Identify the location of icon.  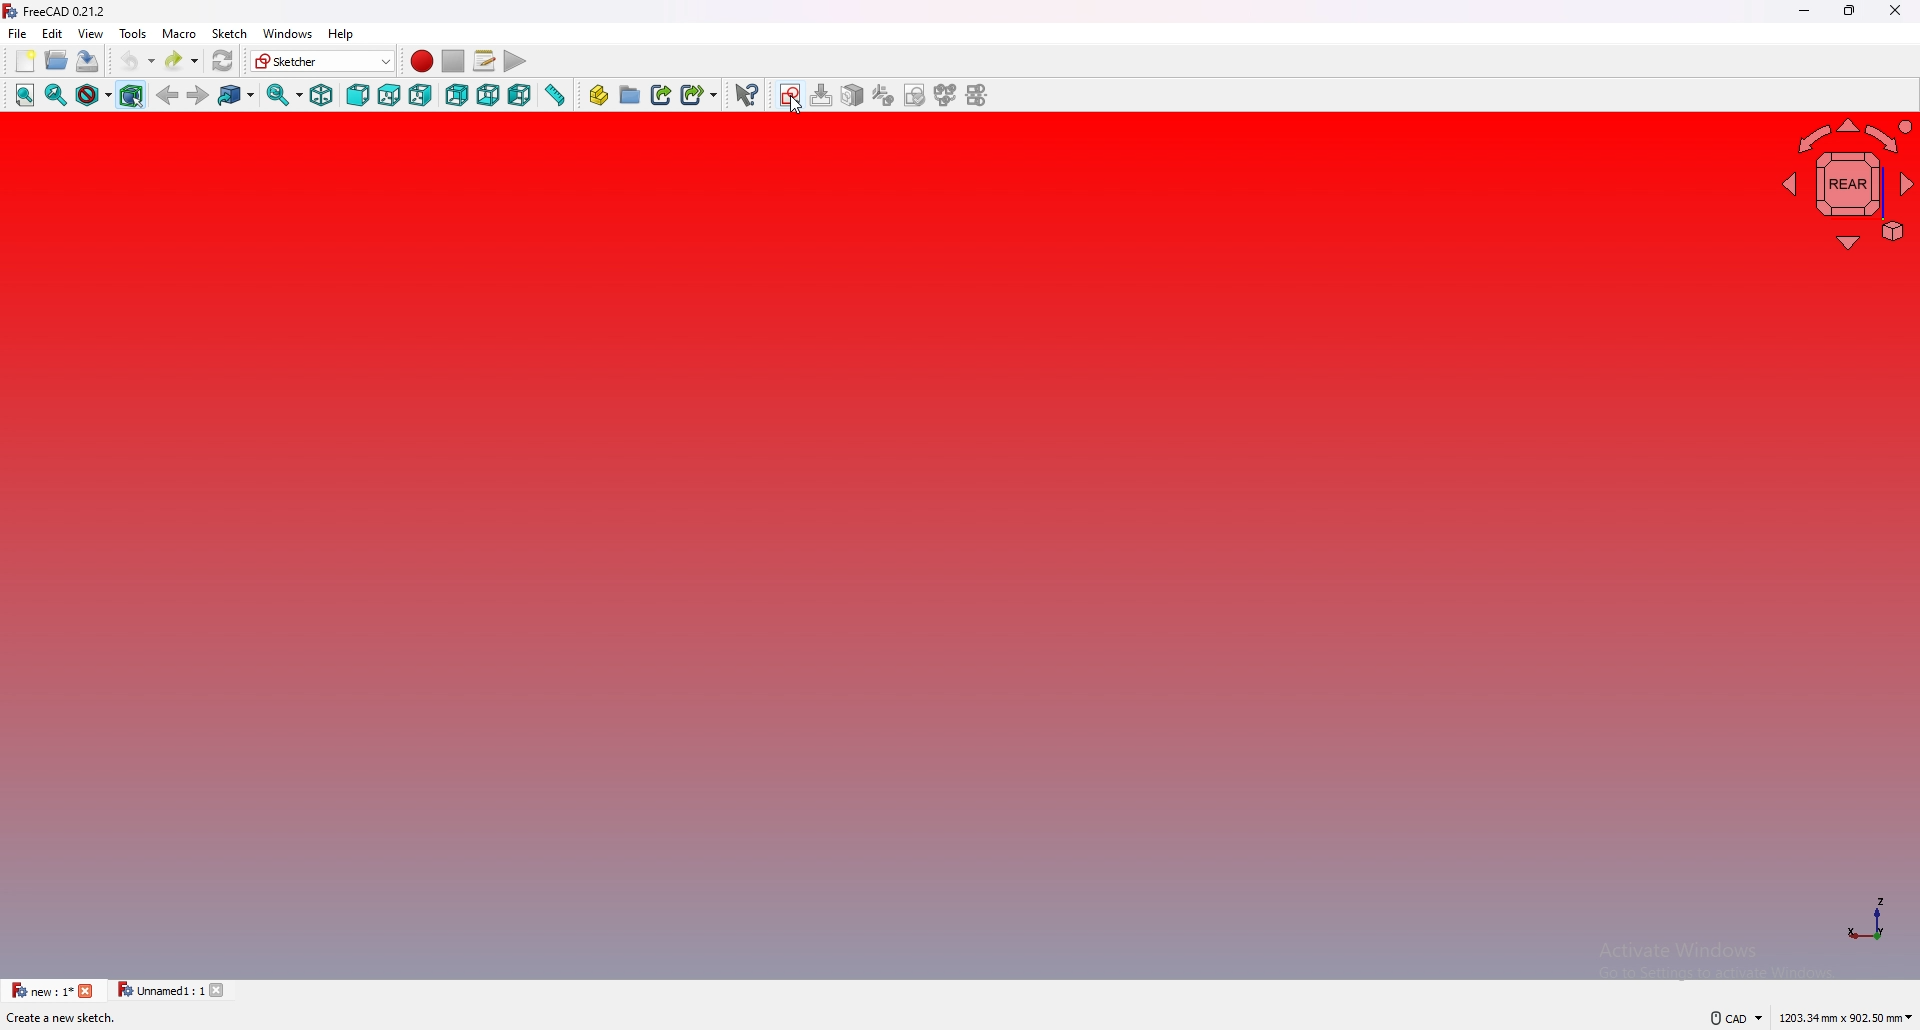
(856, 94).